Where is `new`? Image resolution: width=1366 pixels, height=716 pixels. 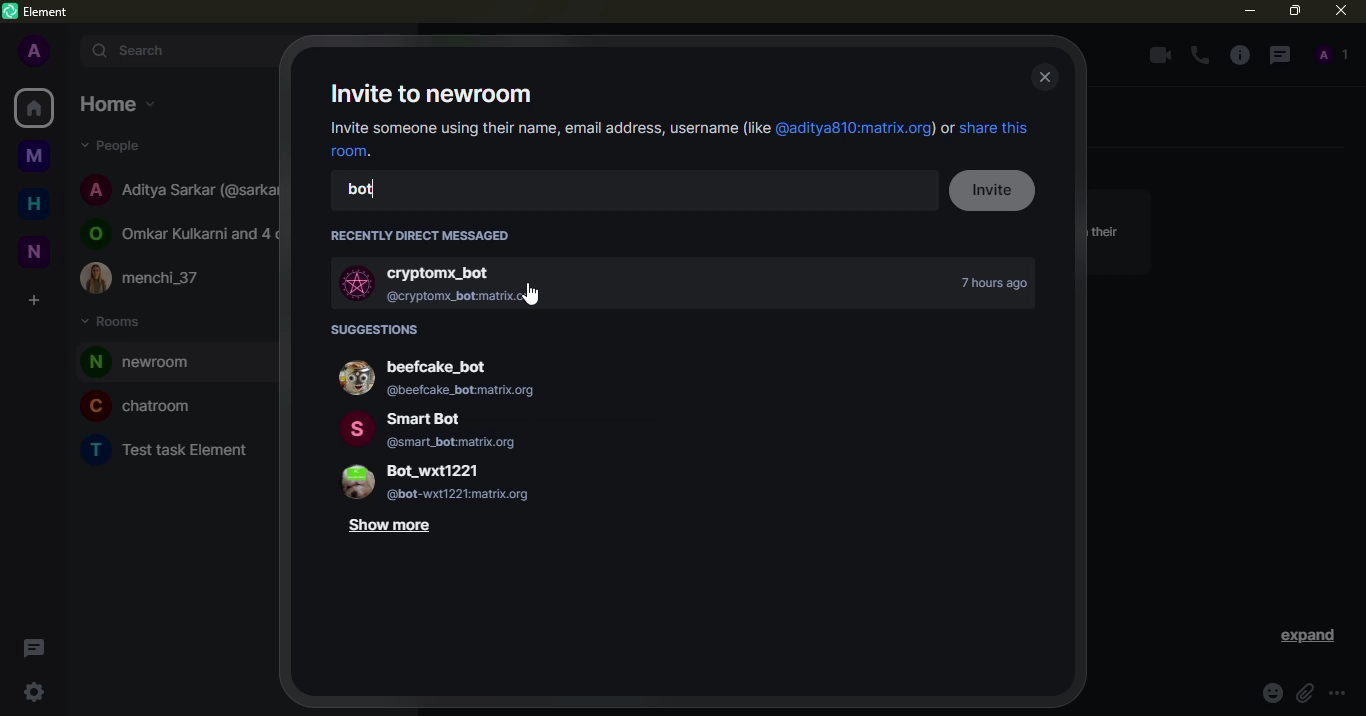
new is located at coordinates (35, 251).